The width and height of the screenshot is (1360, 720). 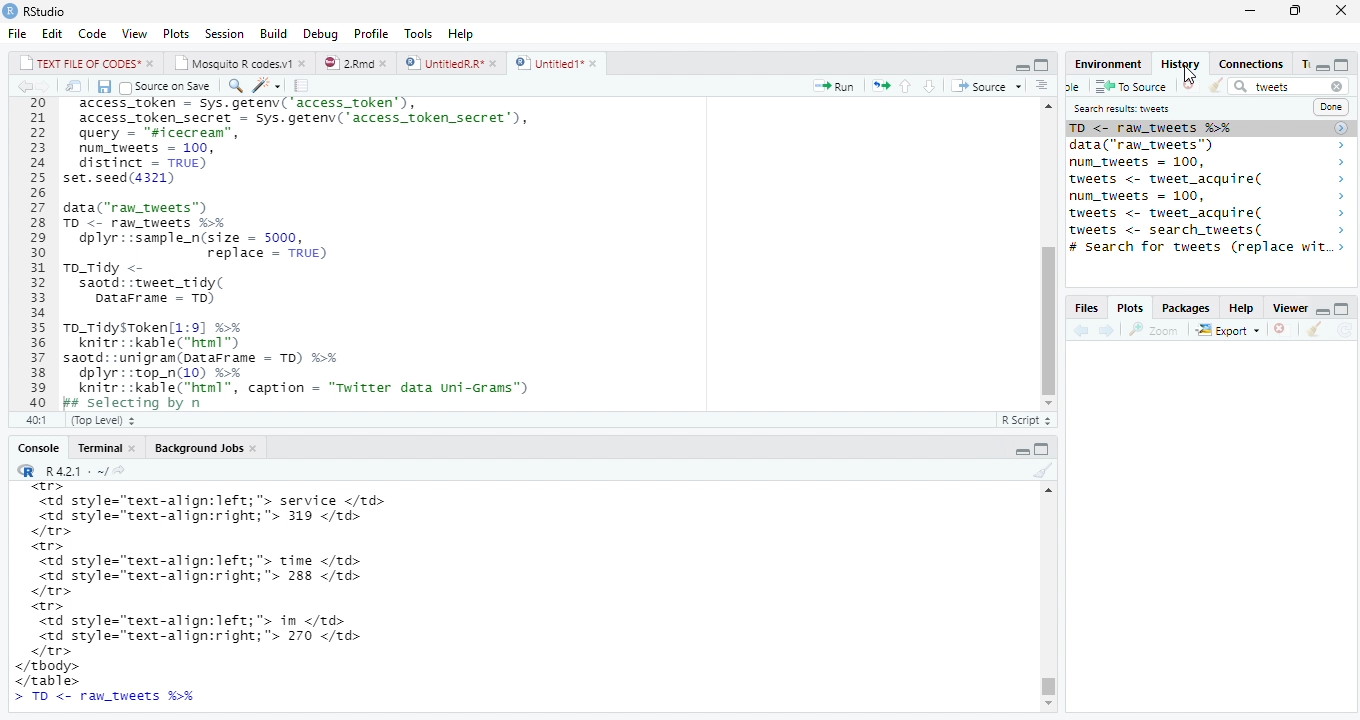 What do you see at coordinates (171, 86) in the screenshot?
I see `Source on save` at bounding box center [171, 86].